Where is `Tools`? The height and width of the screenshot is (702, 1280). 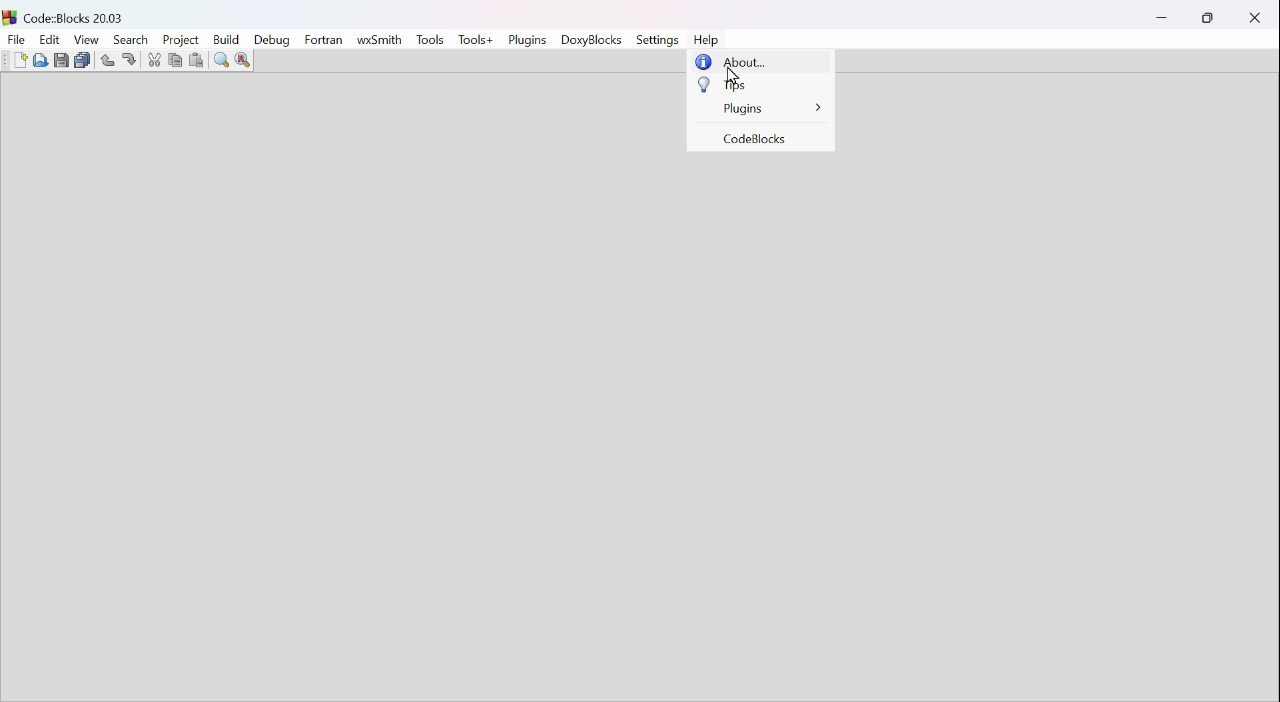 Tools is located at coordinates (431, 36).